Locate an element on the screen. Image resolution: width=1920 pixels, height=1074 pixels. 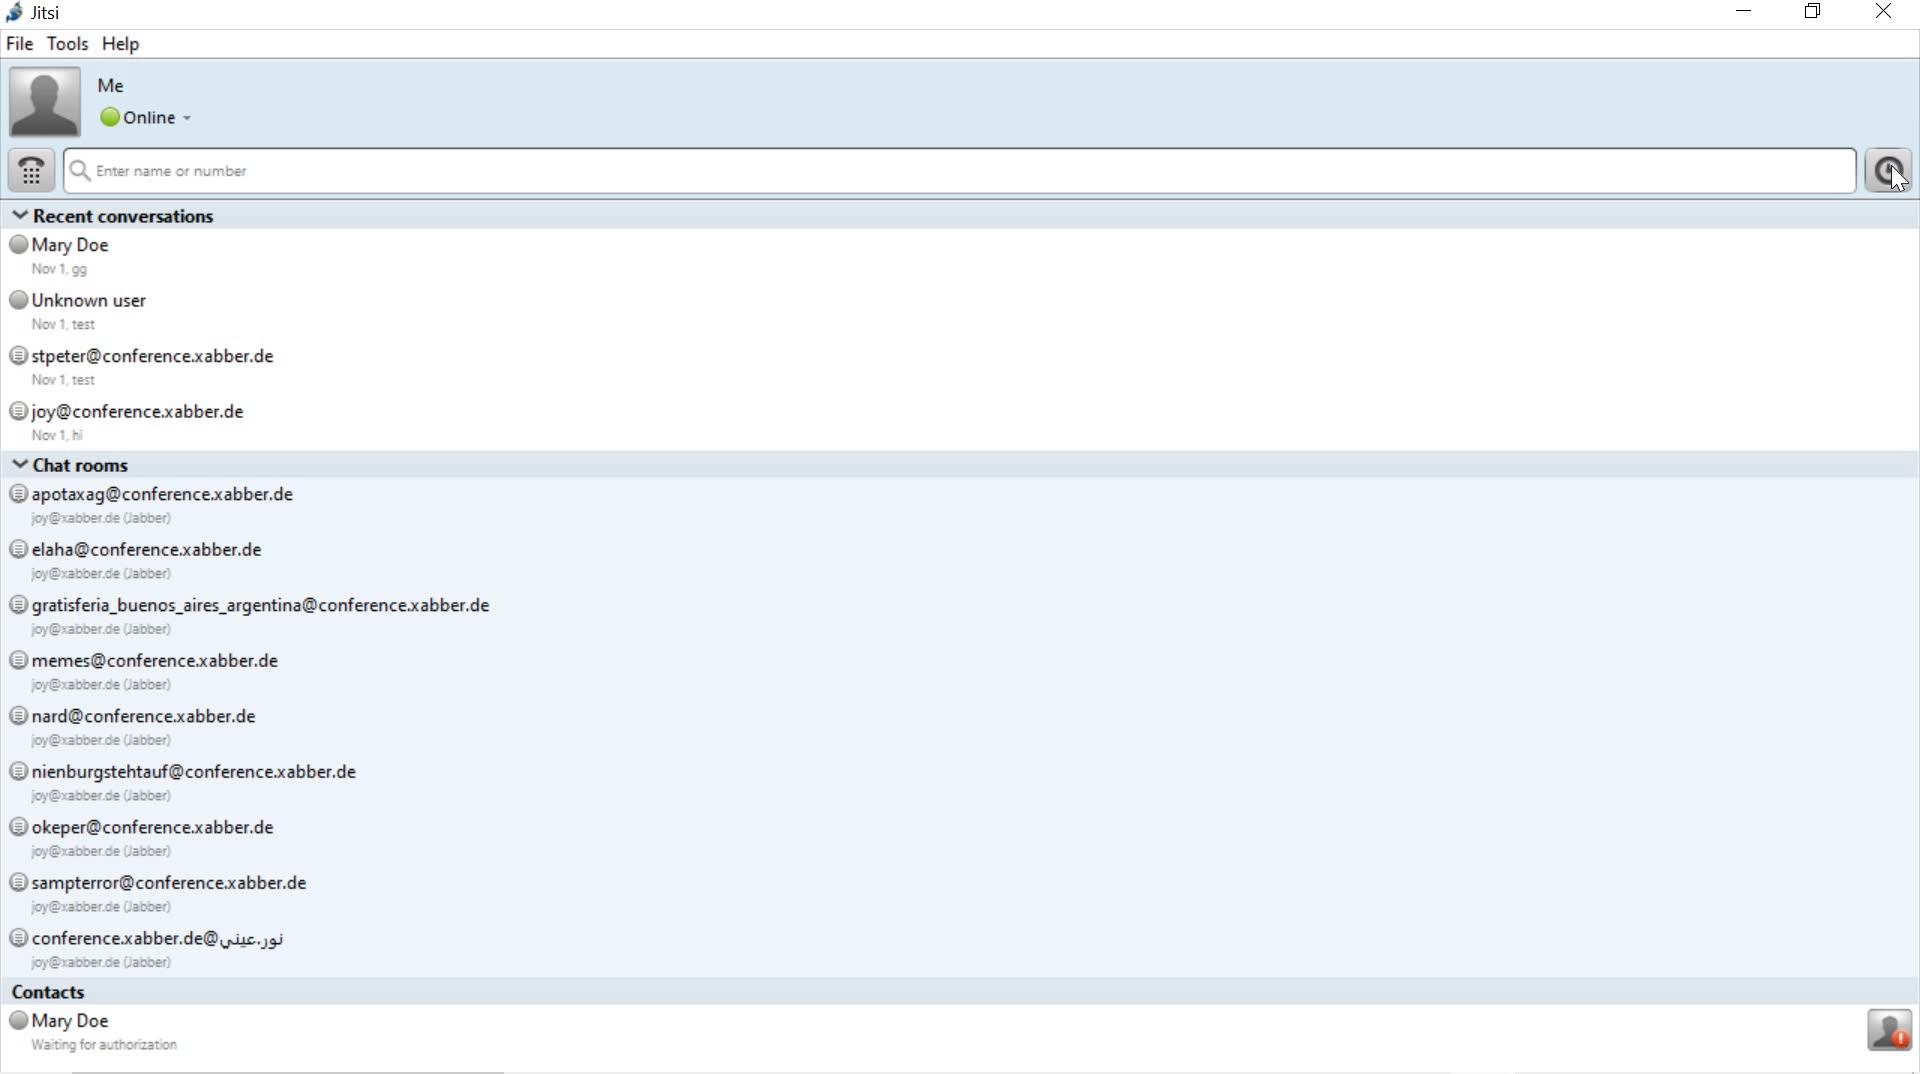
tools is located at coordinates (68, 41).